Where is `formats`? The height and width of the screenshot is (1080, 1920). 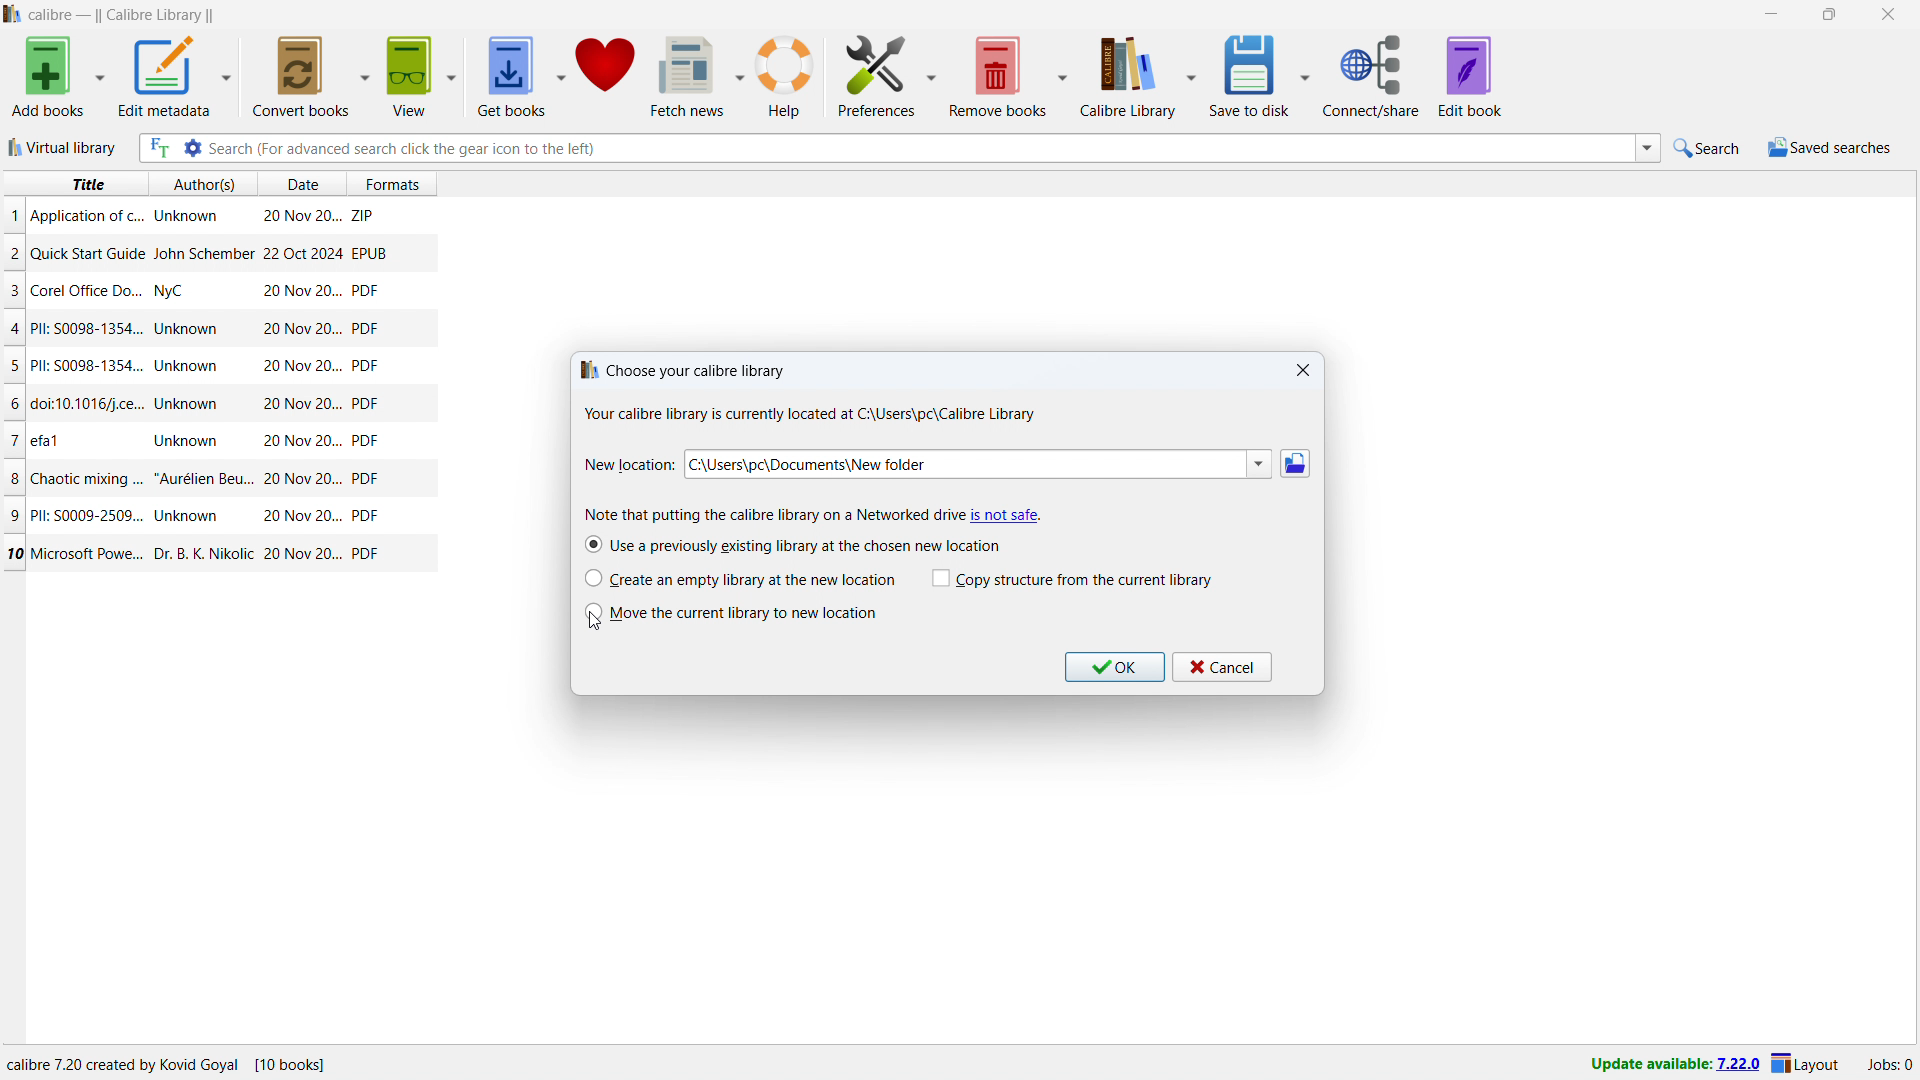 formats is located at coordinates (401, 181).